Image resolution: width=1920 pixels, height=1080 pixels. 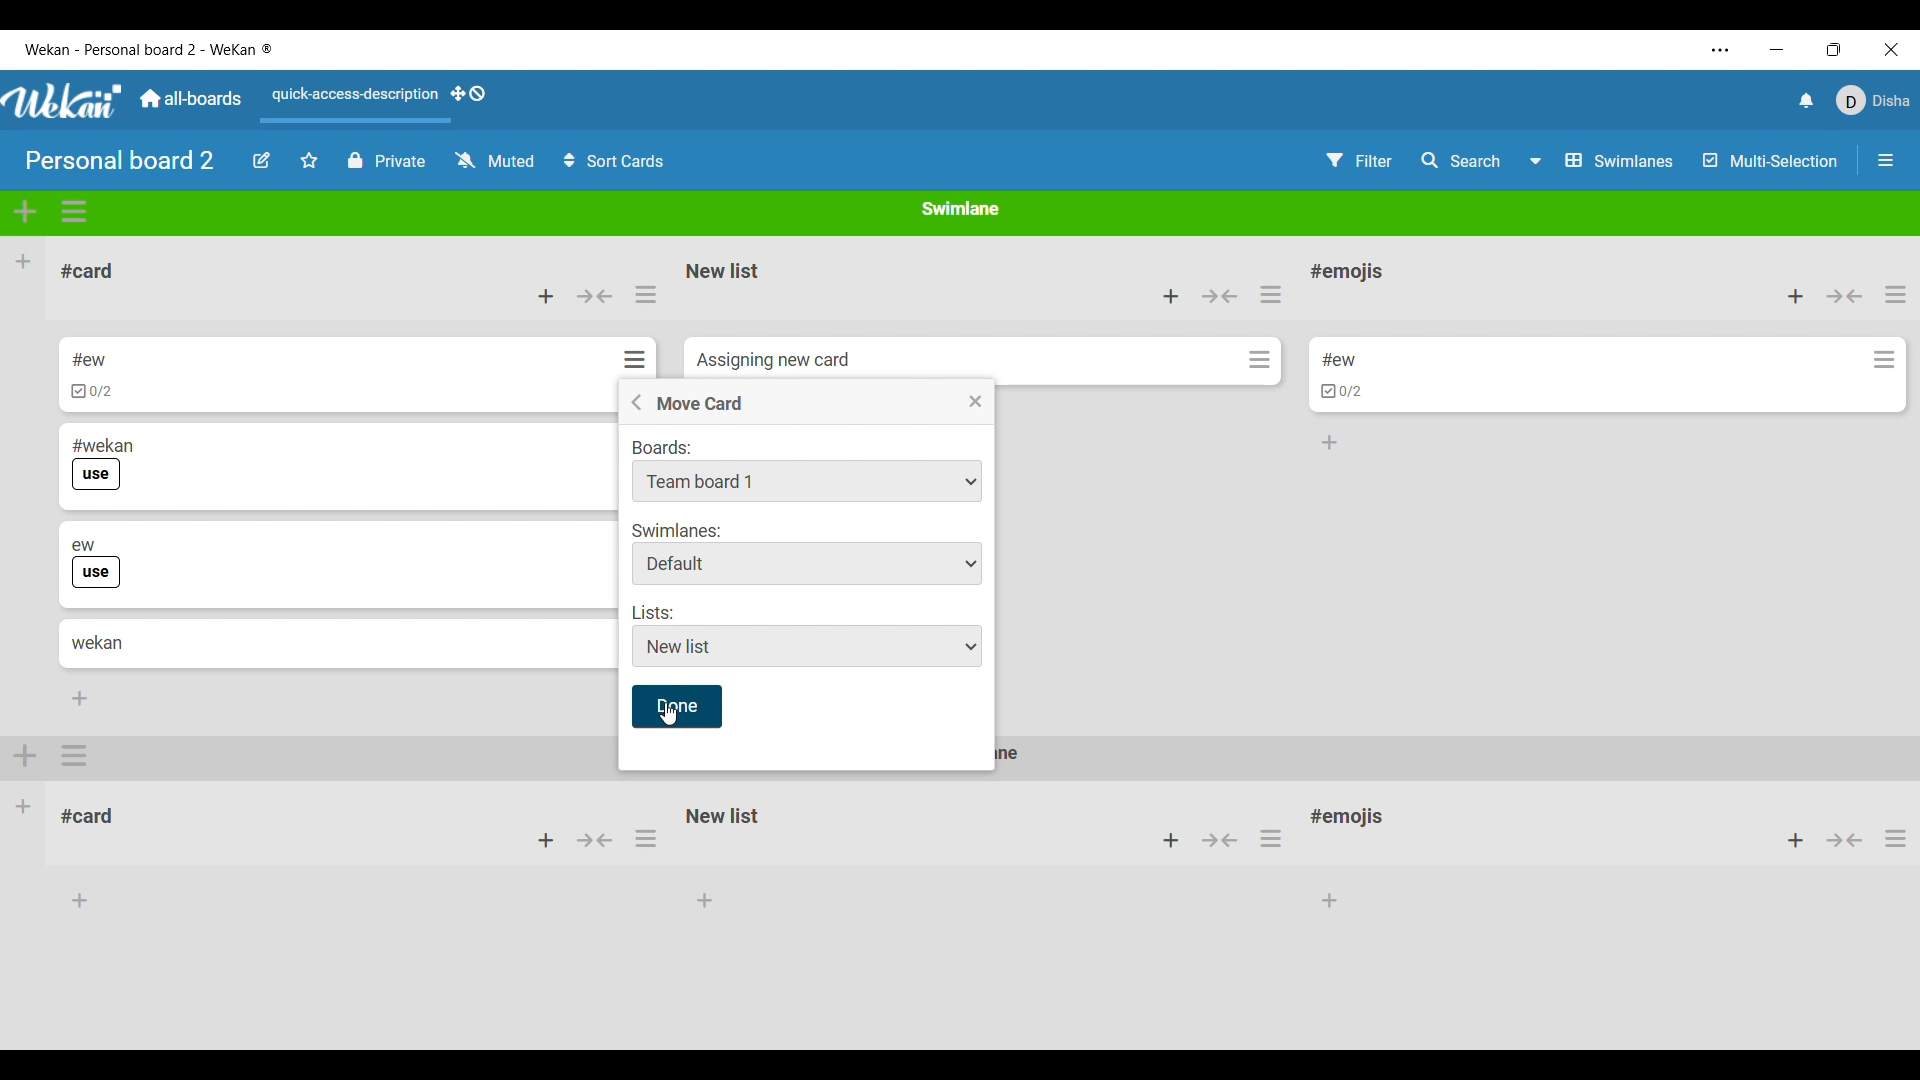 I want to click on cursor, so click(x=667, y=716).